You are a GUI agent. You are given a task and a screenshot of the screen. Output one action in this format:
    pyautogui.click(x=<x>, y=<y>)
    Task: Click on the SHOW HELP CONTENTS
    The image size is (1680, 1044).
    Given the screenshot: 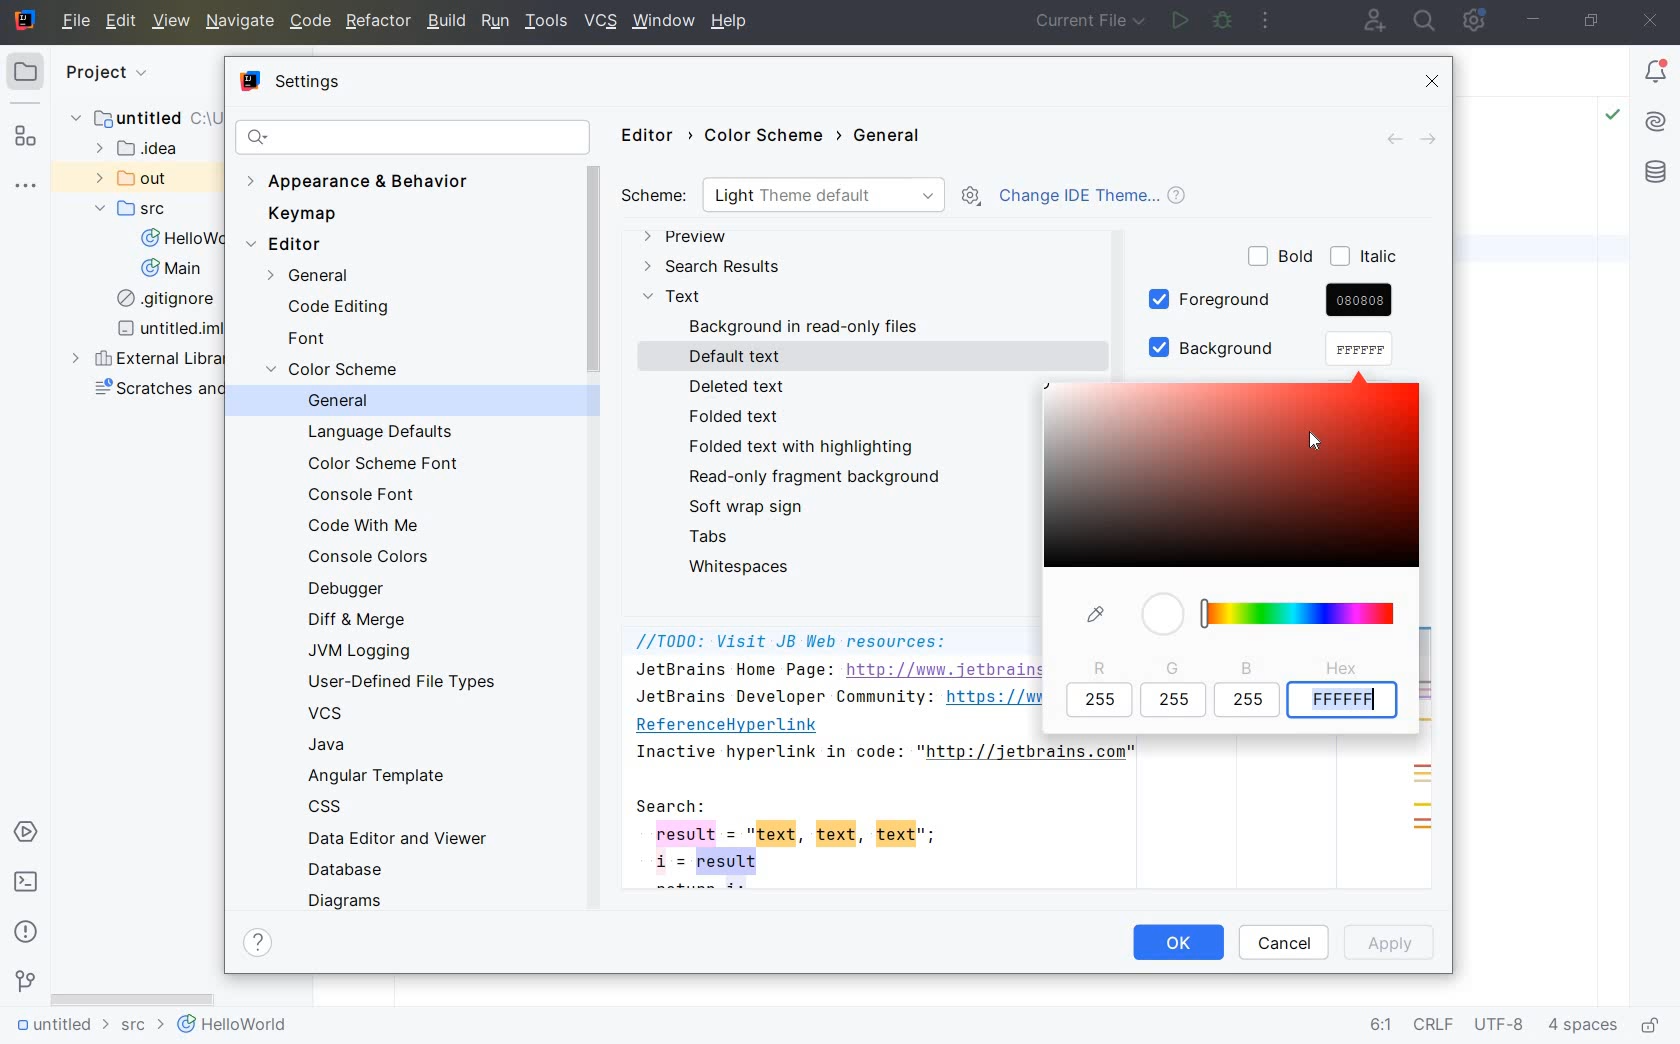 What is the action you would take?
    pyautogui.click(x=261, y=945)
    